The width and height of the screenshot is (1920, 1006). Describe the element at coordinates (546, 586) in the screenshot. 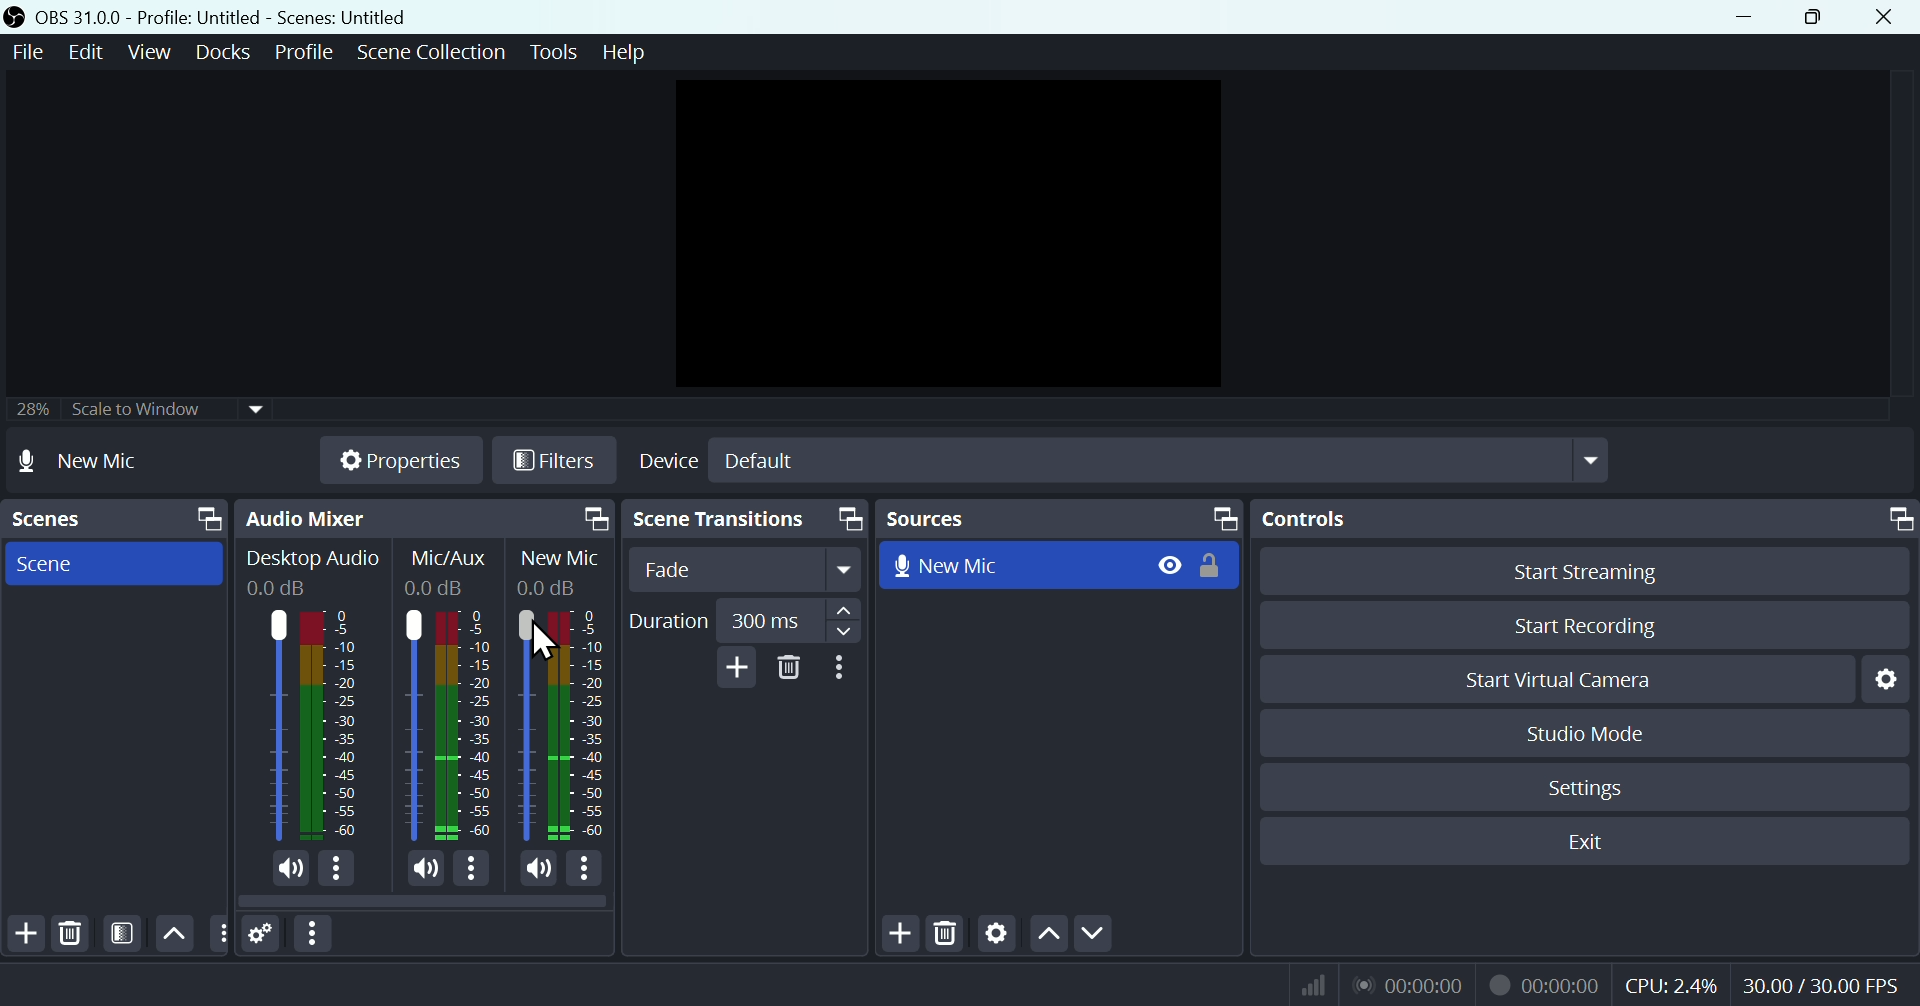

I see `0.0dB` at that location.